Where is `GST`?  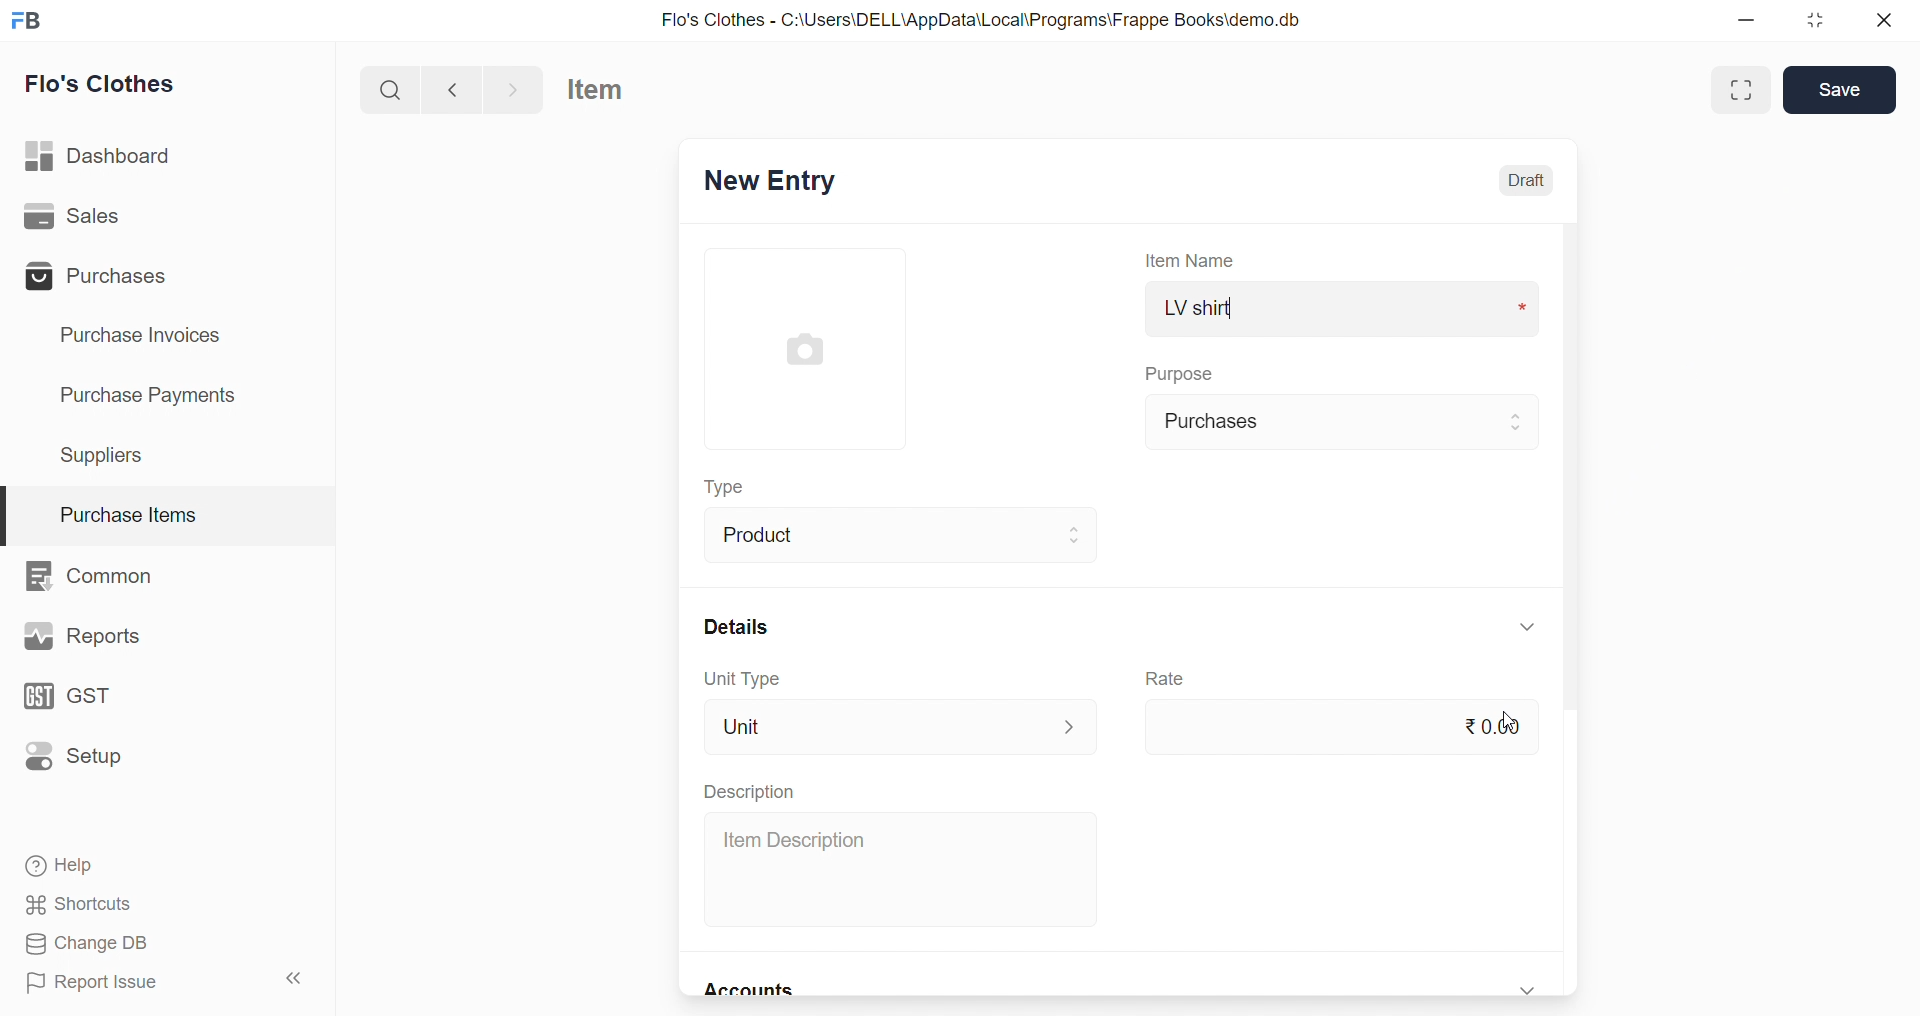 GST is located at coordinates (94, 699).